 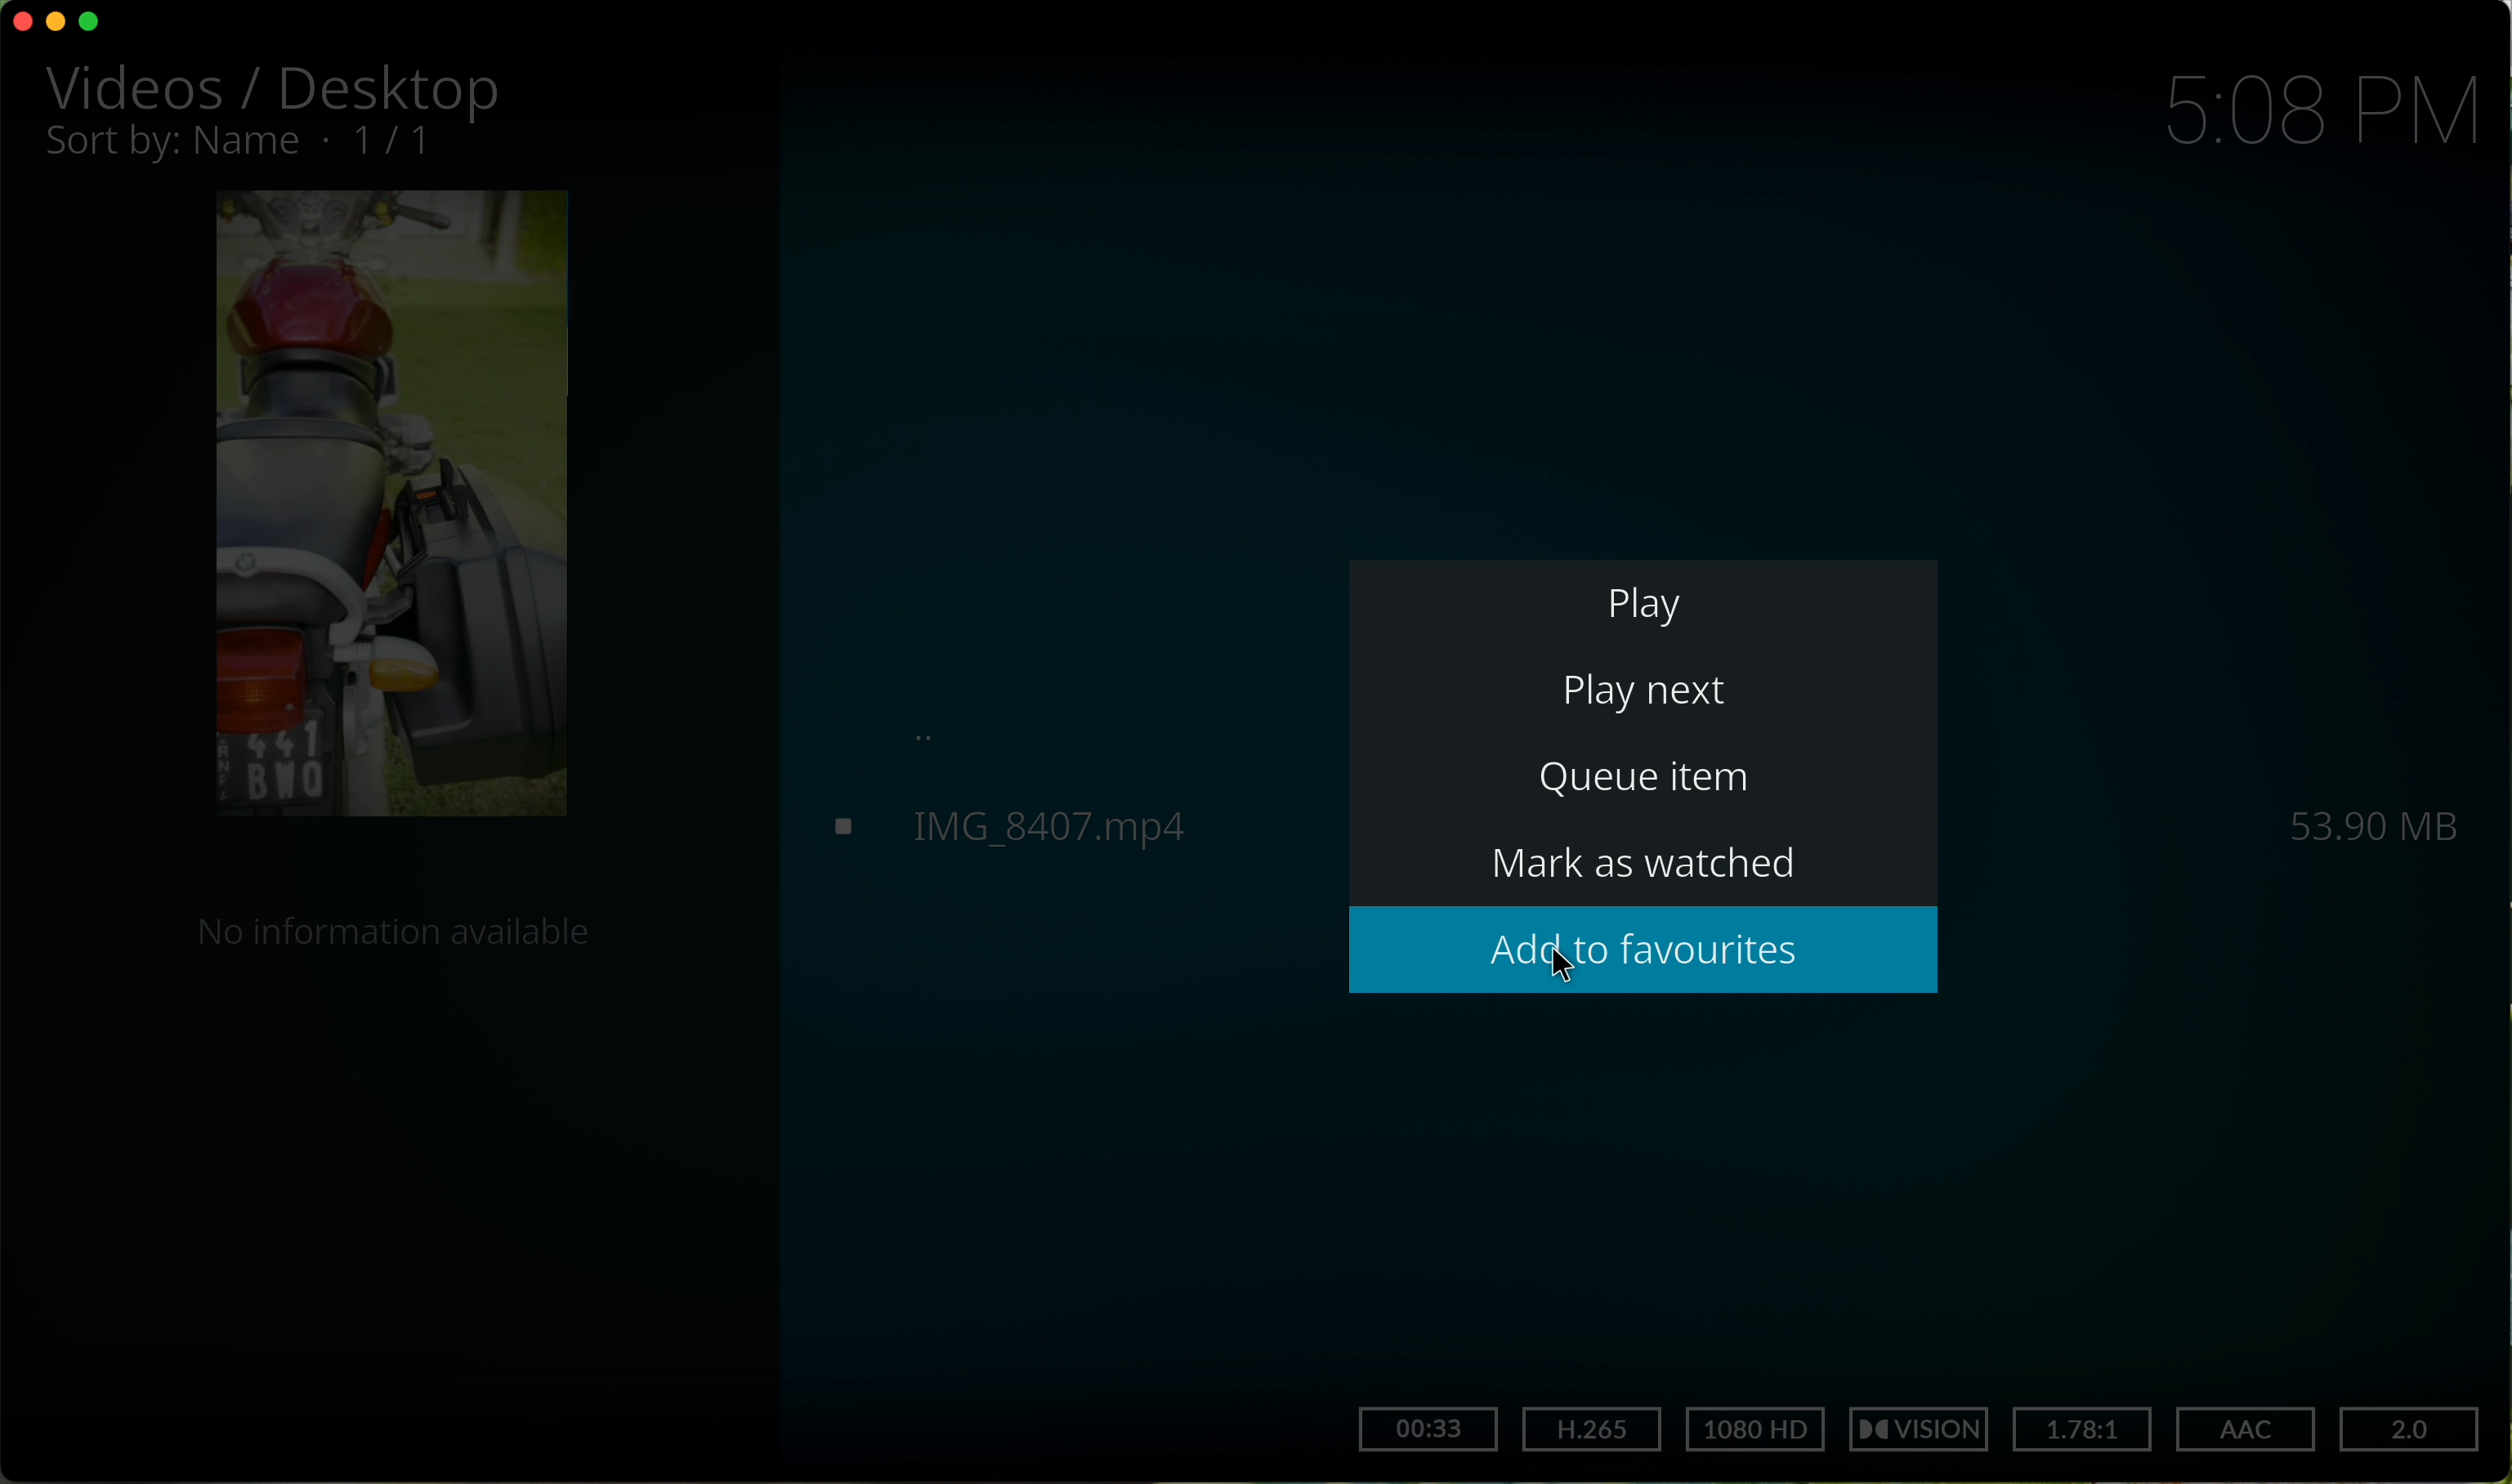 What do you see at coordinates (2413, 1431) in the screenshot?
I see `2.0` at bounding box center [2413, 1431].